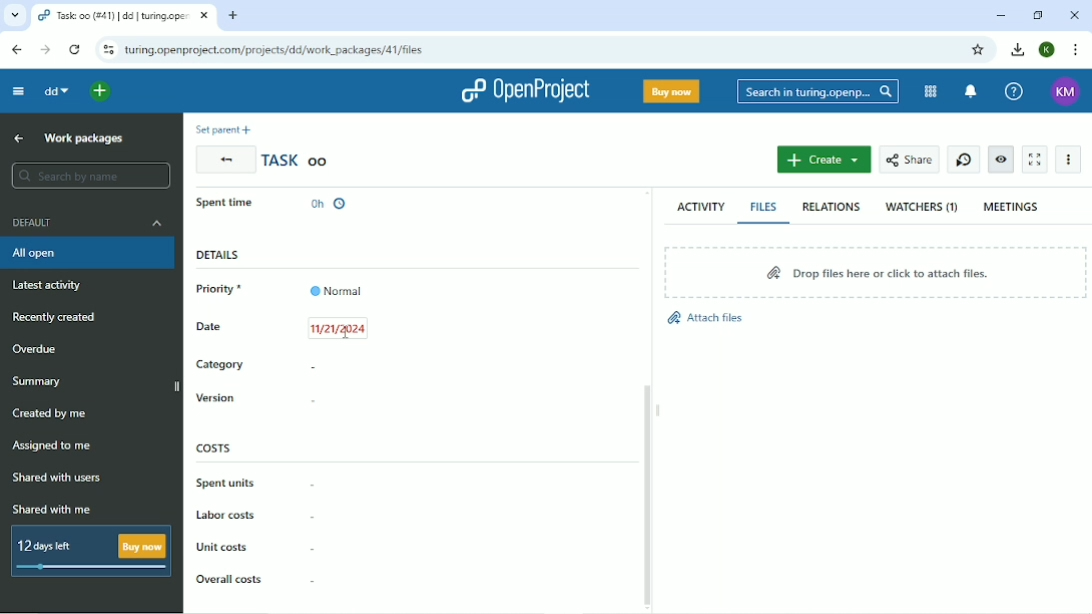  I want to click on In progress, so click(235, 207).